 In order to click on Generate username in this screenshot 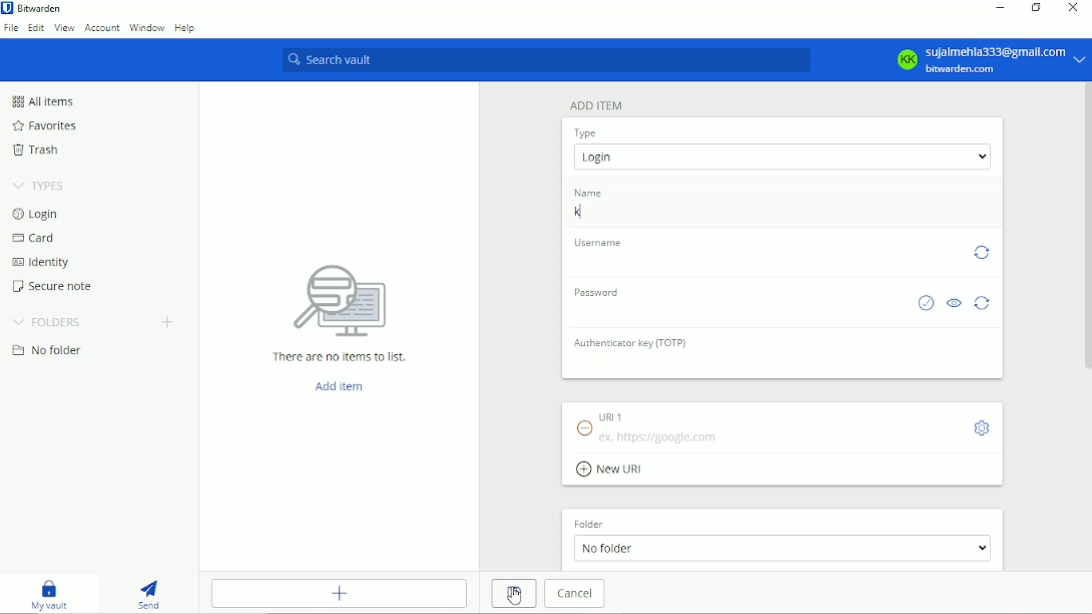, I will do `click(981, 253)`.